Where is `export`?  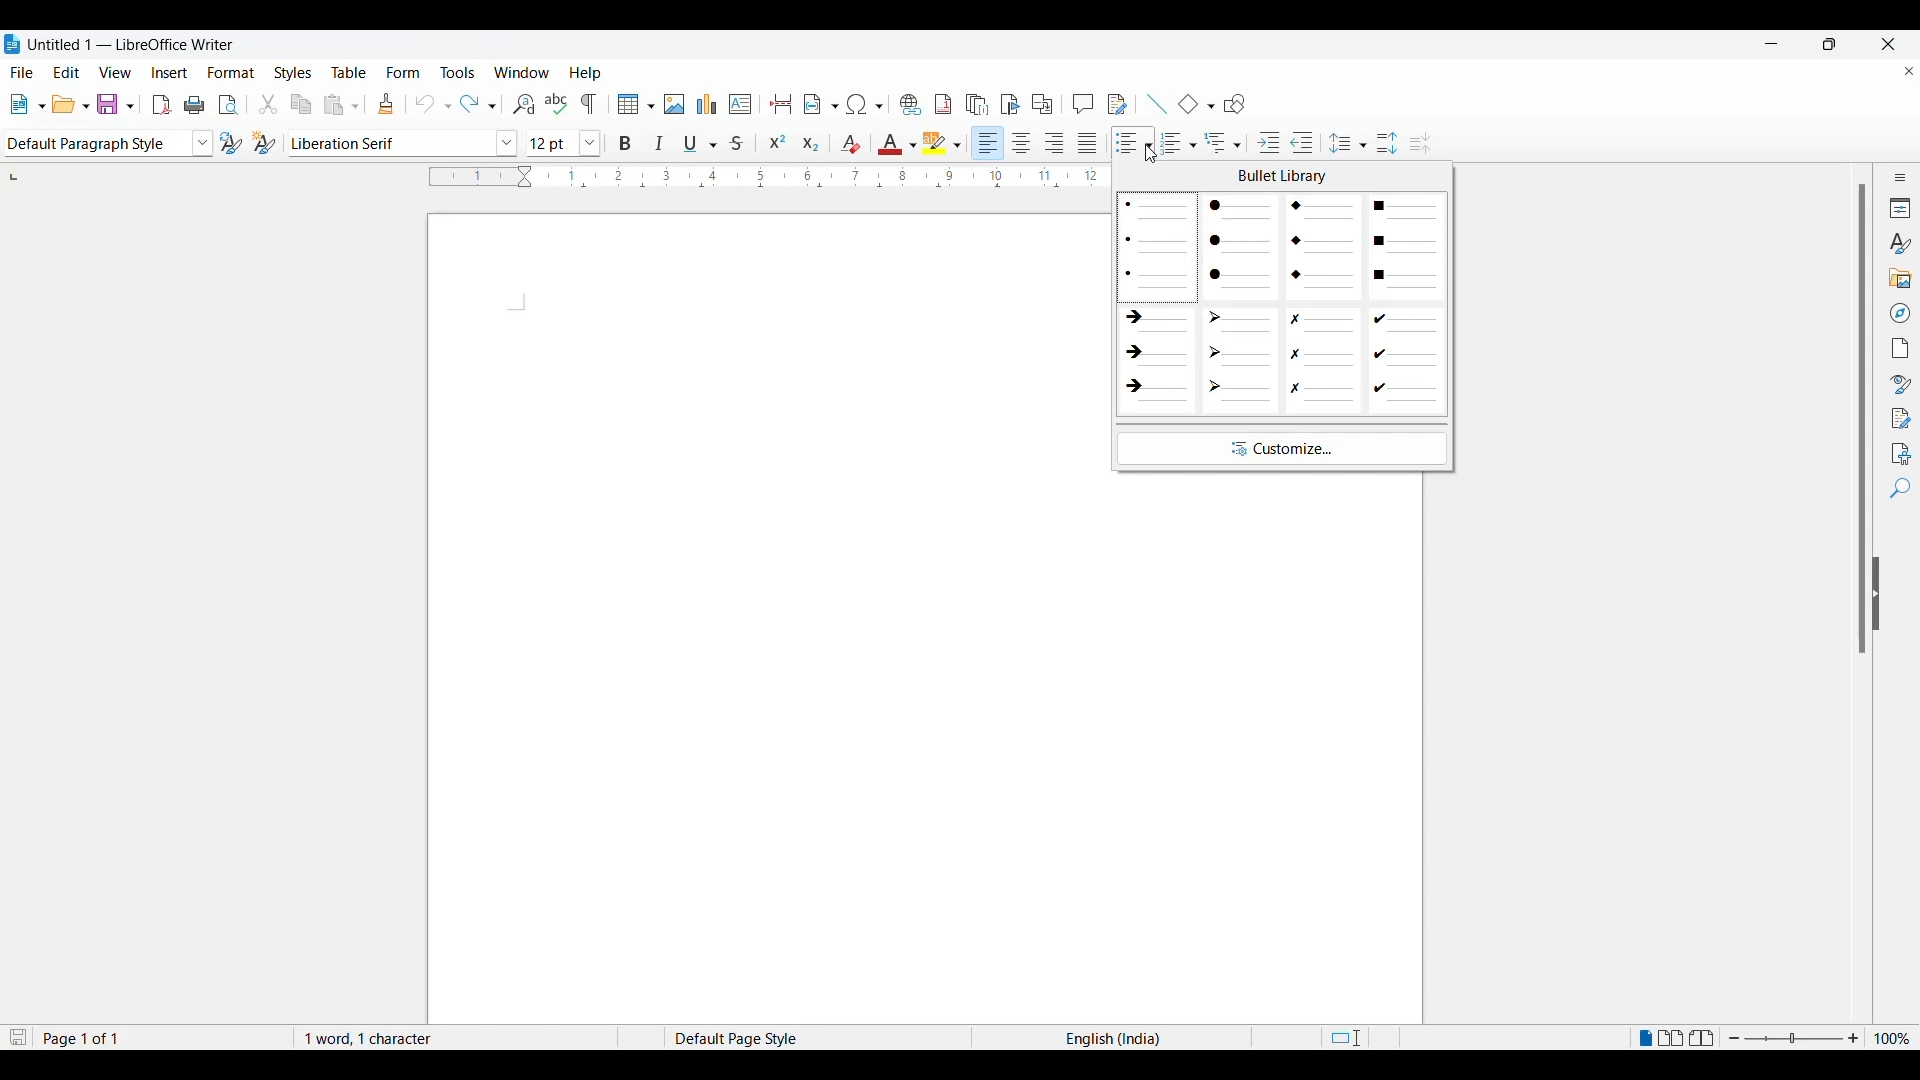
export is located at coordinates (163, 105).